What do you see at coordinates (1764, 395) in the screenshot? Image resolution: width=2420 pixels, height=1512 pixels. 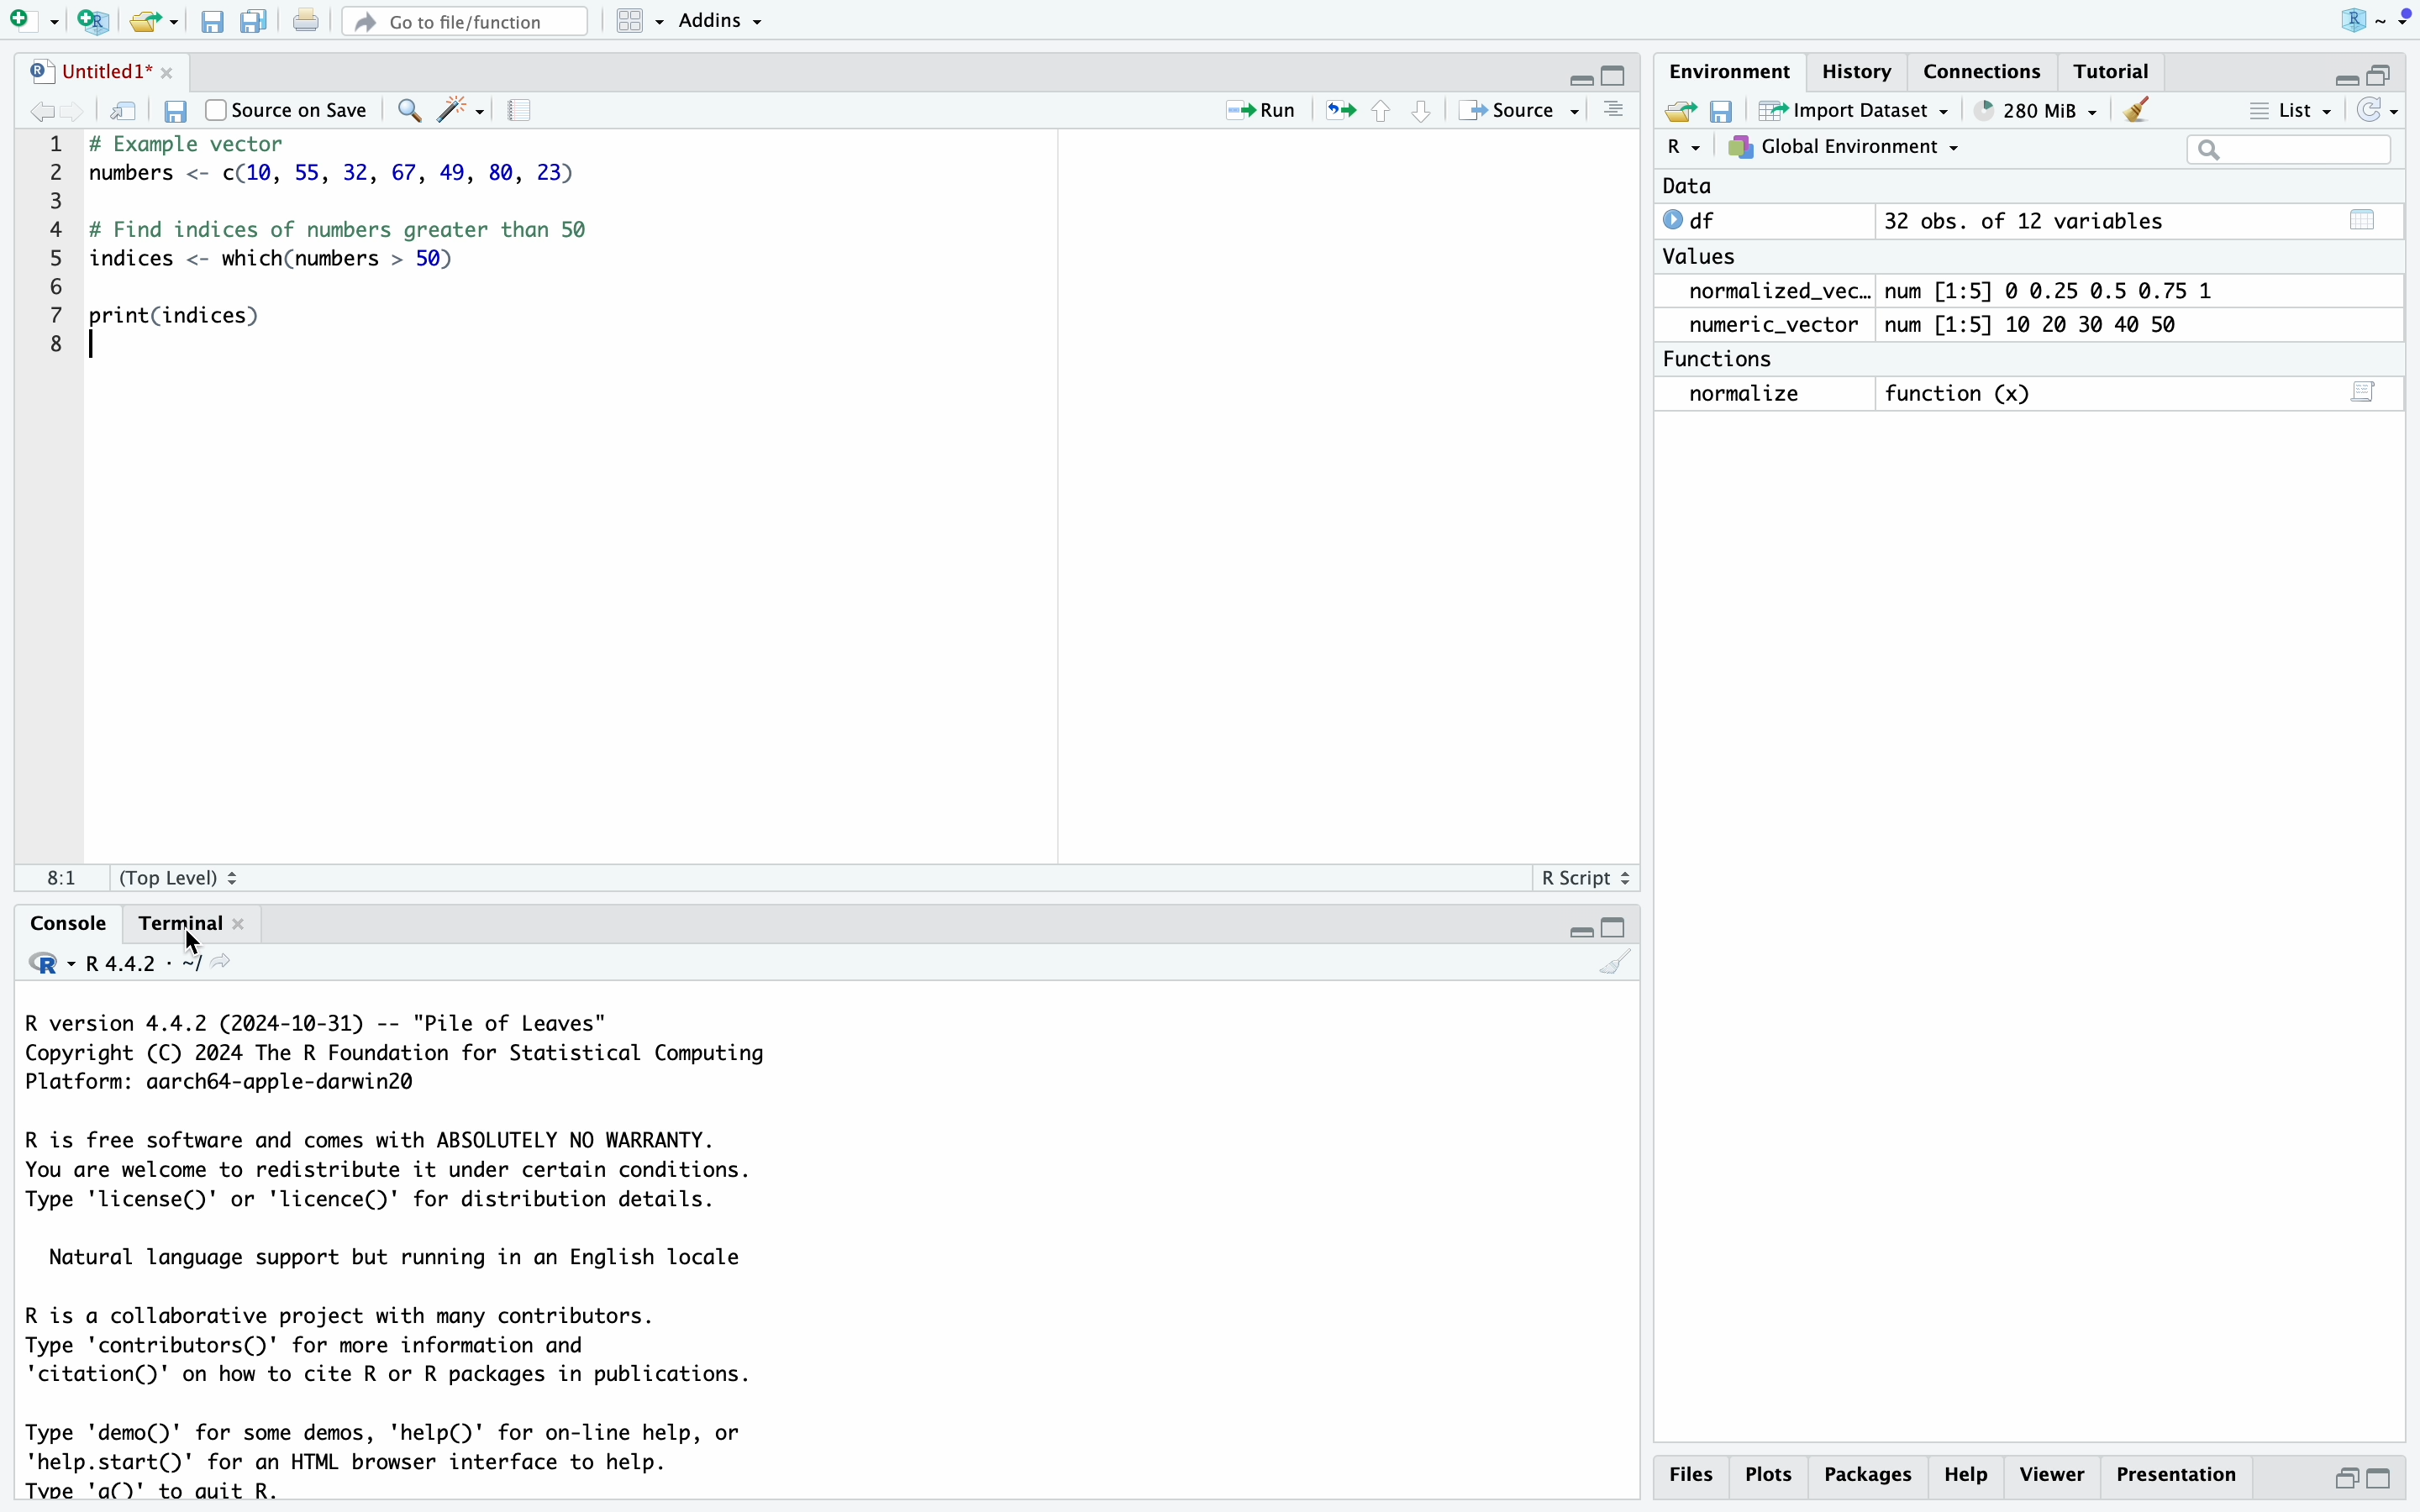 I see `normalize` at bounding box center [1764, 395].